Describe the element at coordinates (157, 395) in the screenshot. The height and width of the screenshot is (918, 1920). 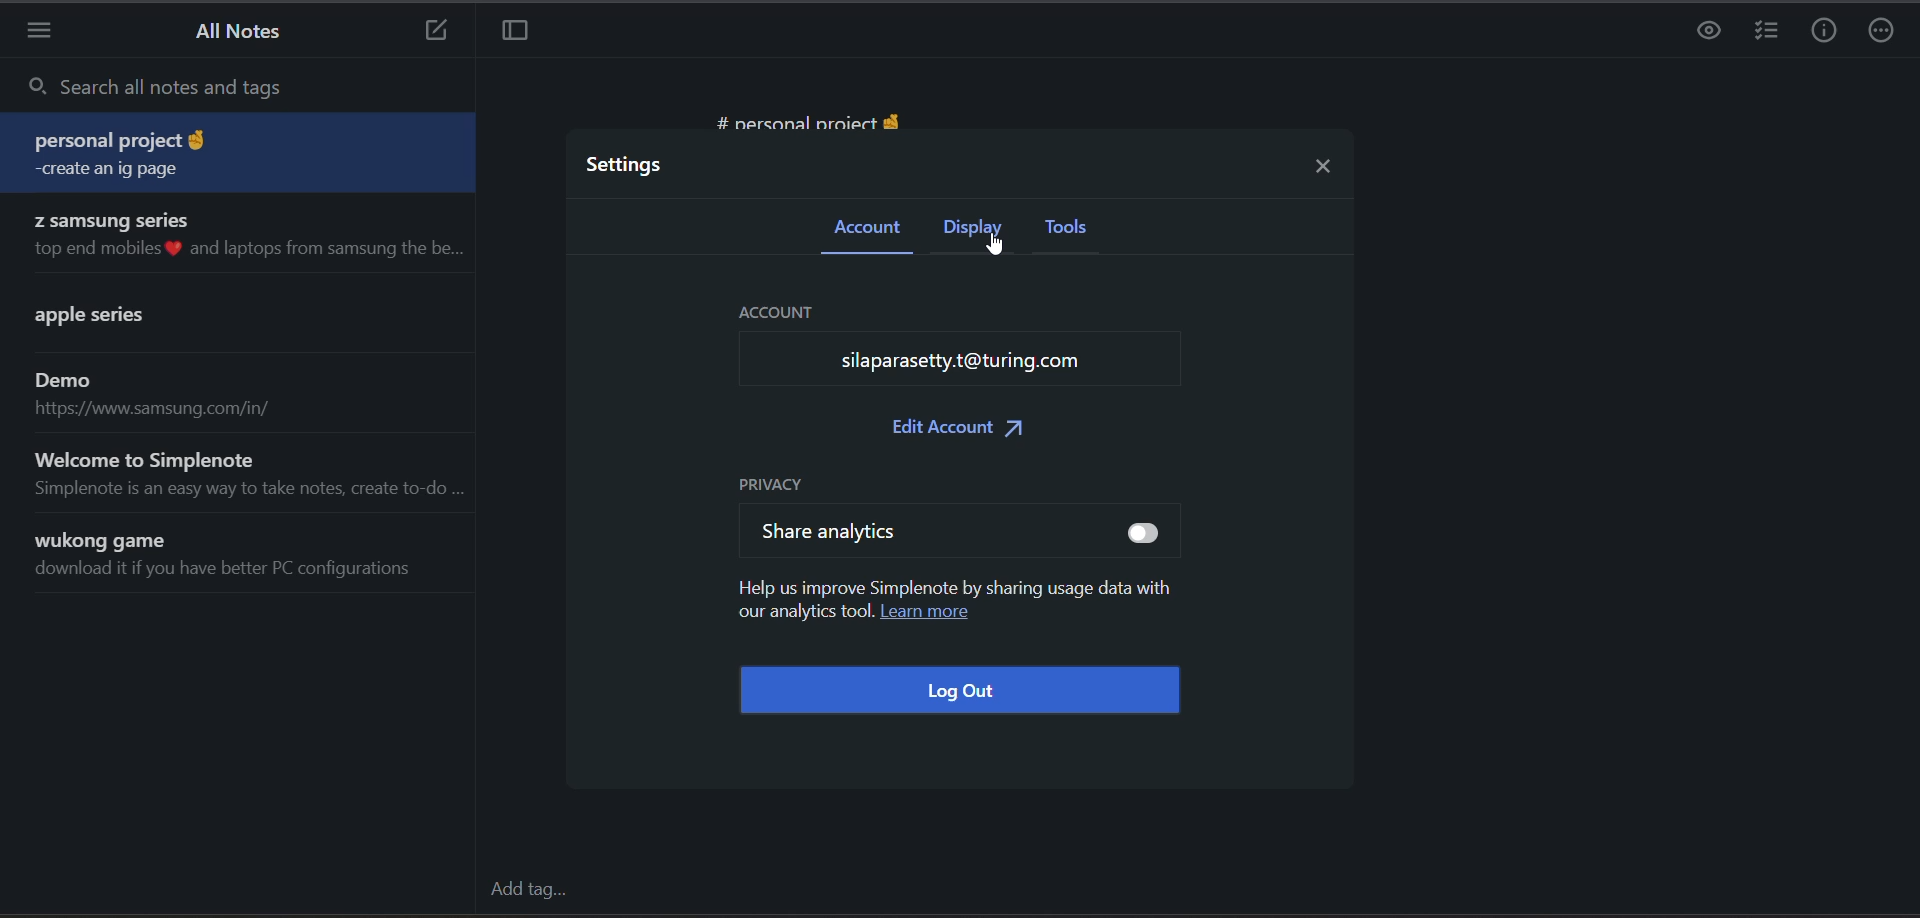
I see `note title and preview` at that location.